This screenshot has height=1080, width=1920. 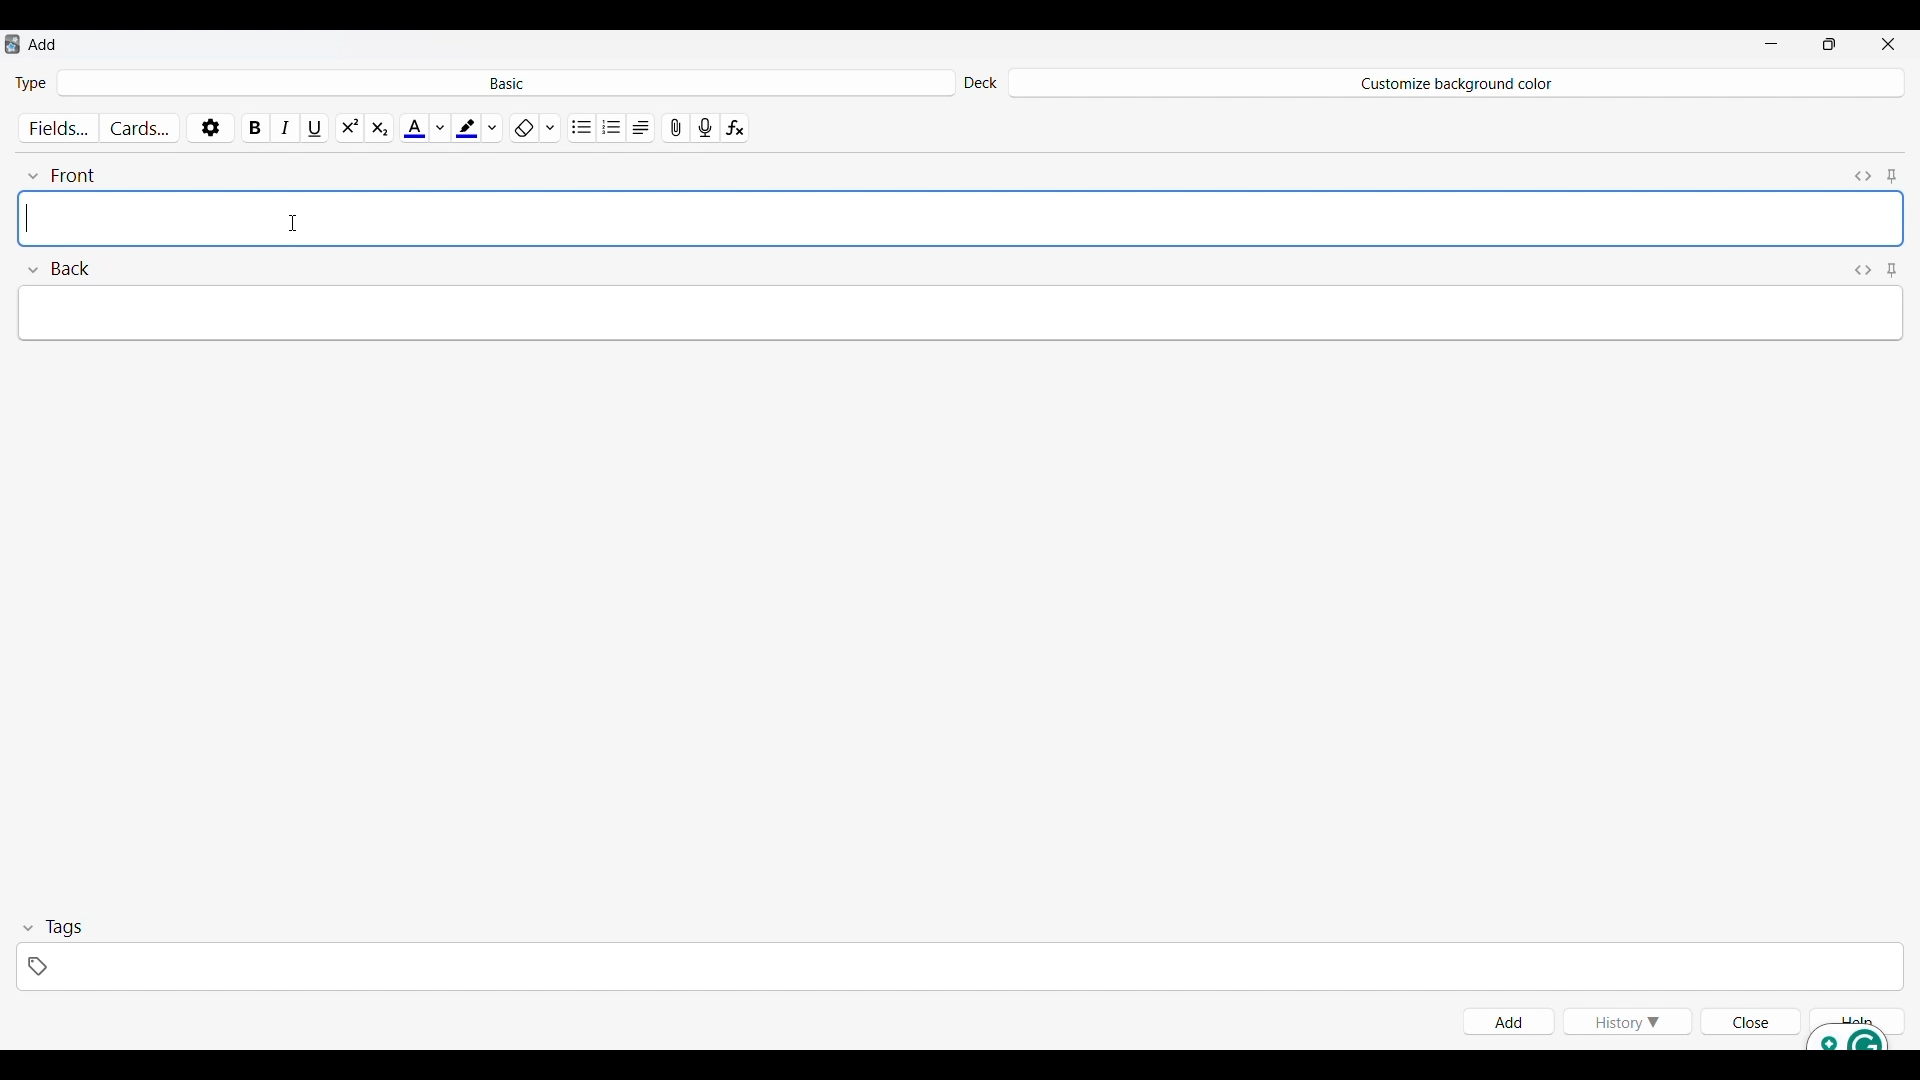 What do you see at coordinates (960, 216) in the screenshot?
I see `Type in text` at bounding box center [960, 216].